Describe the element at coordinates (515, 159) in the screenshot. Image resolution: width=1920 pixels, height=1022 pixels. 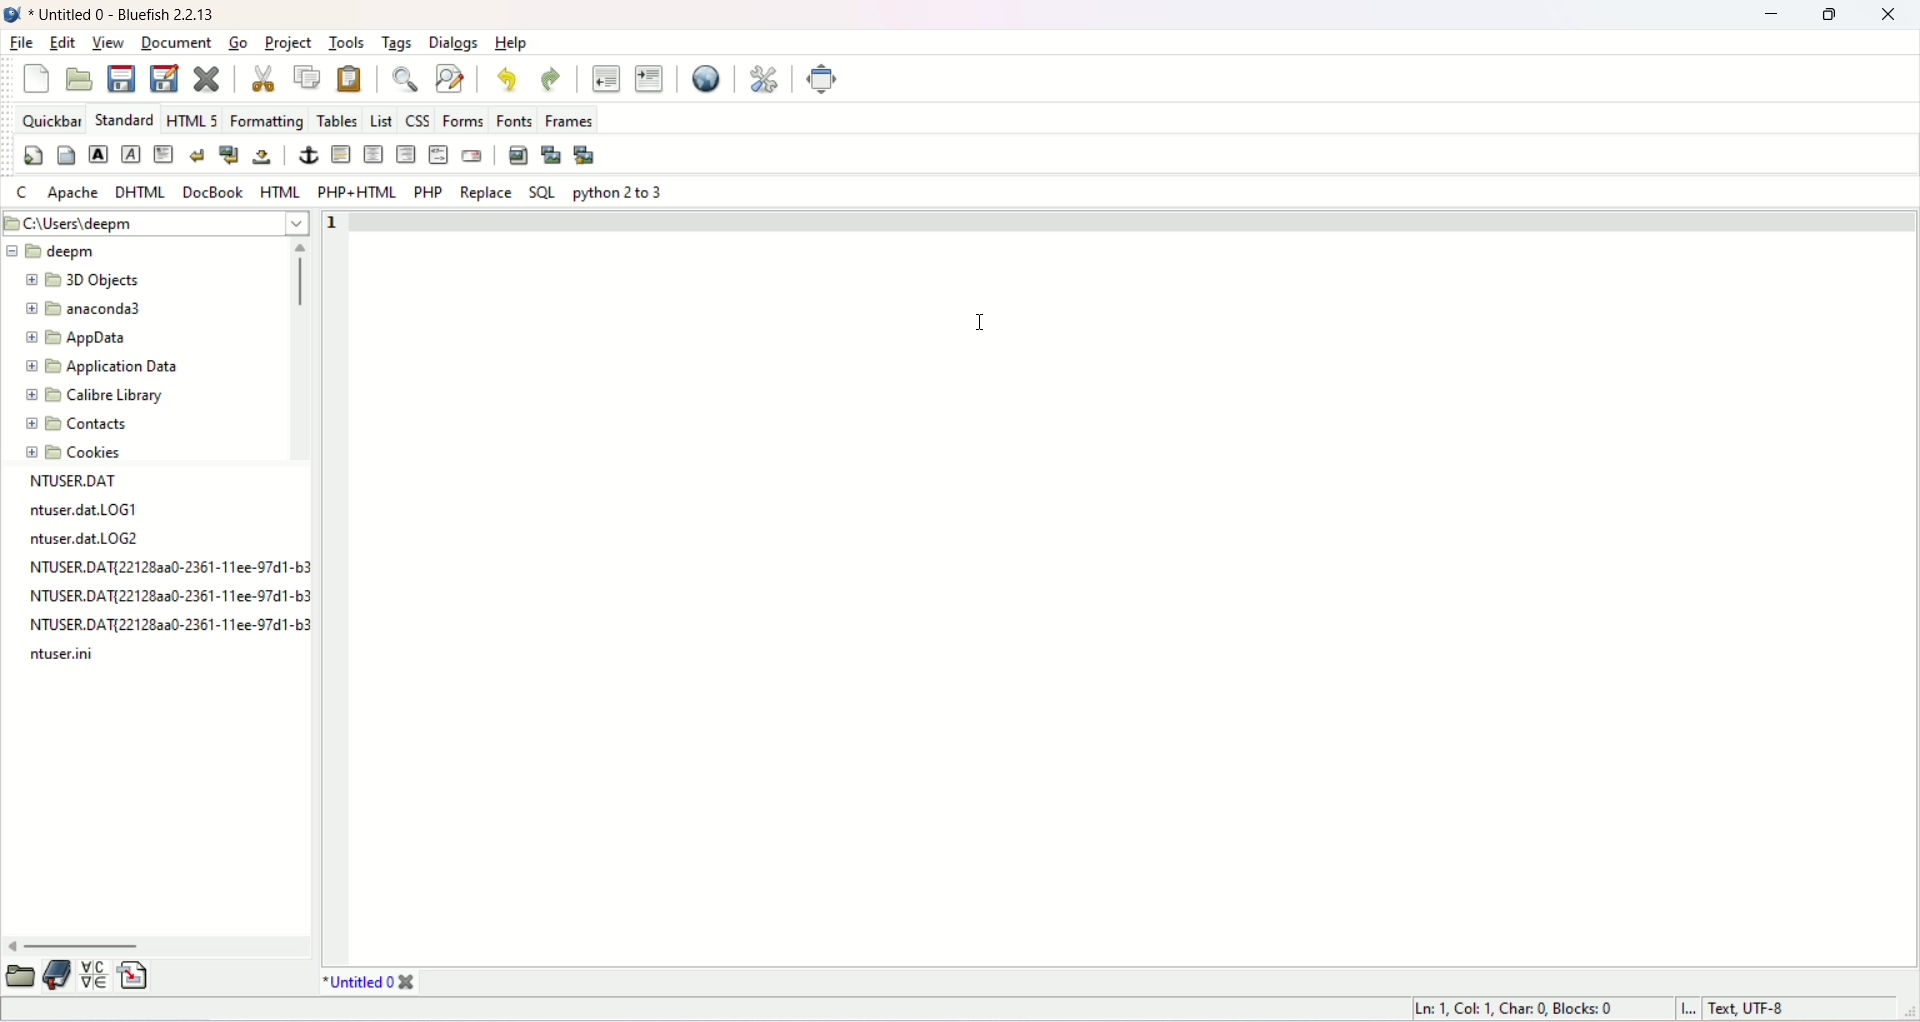
I see `insert images` at that location.